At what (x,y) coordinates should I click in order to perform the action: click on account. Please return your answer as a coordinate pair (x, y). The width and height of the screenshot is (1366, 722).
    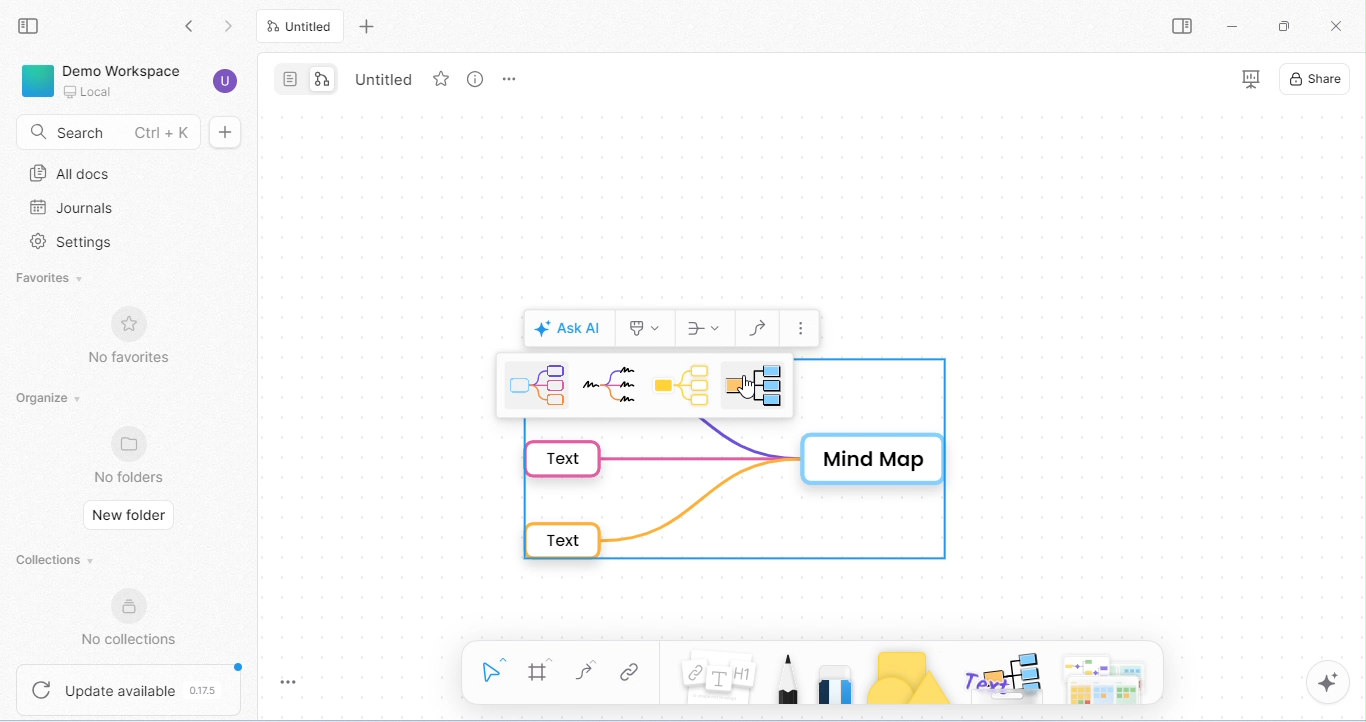
    Looking at the image, I should click on (224, 80).